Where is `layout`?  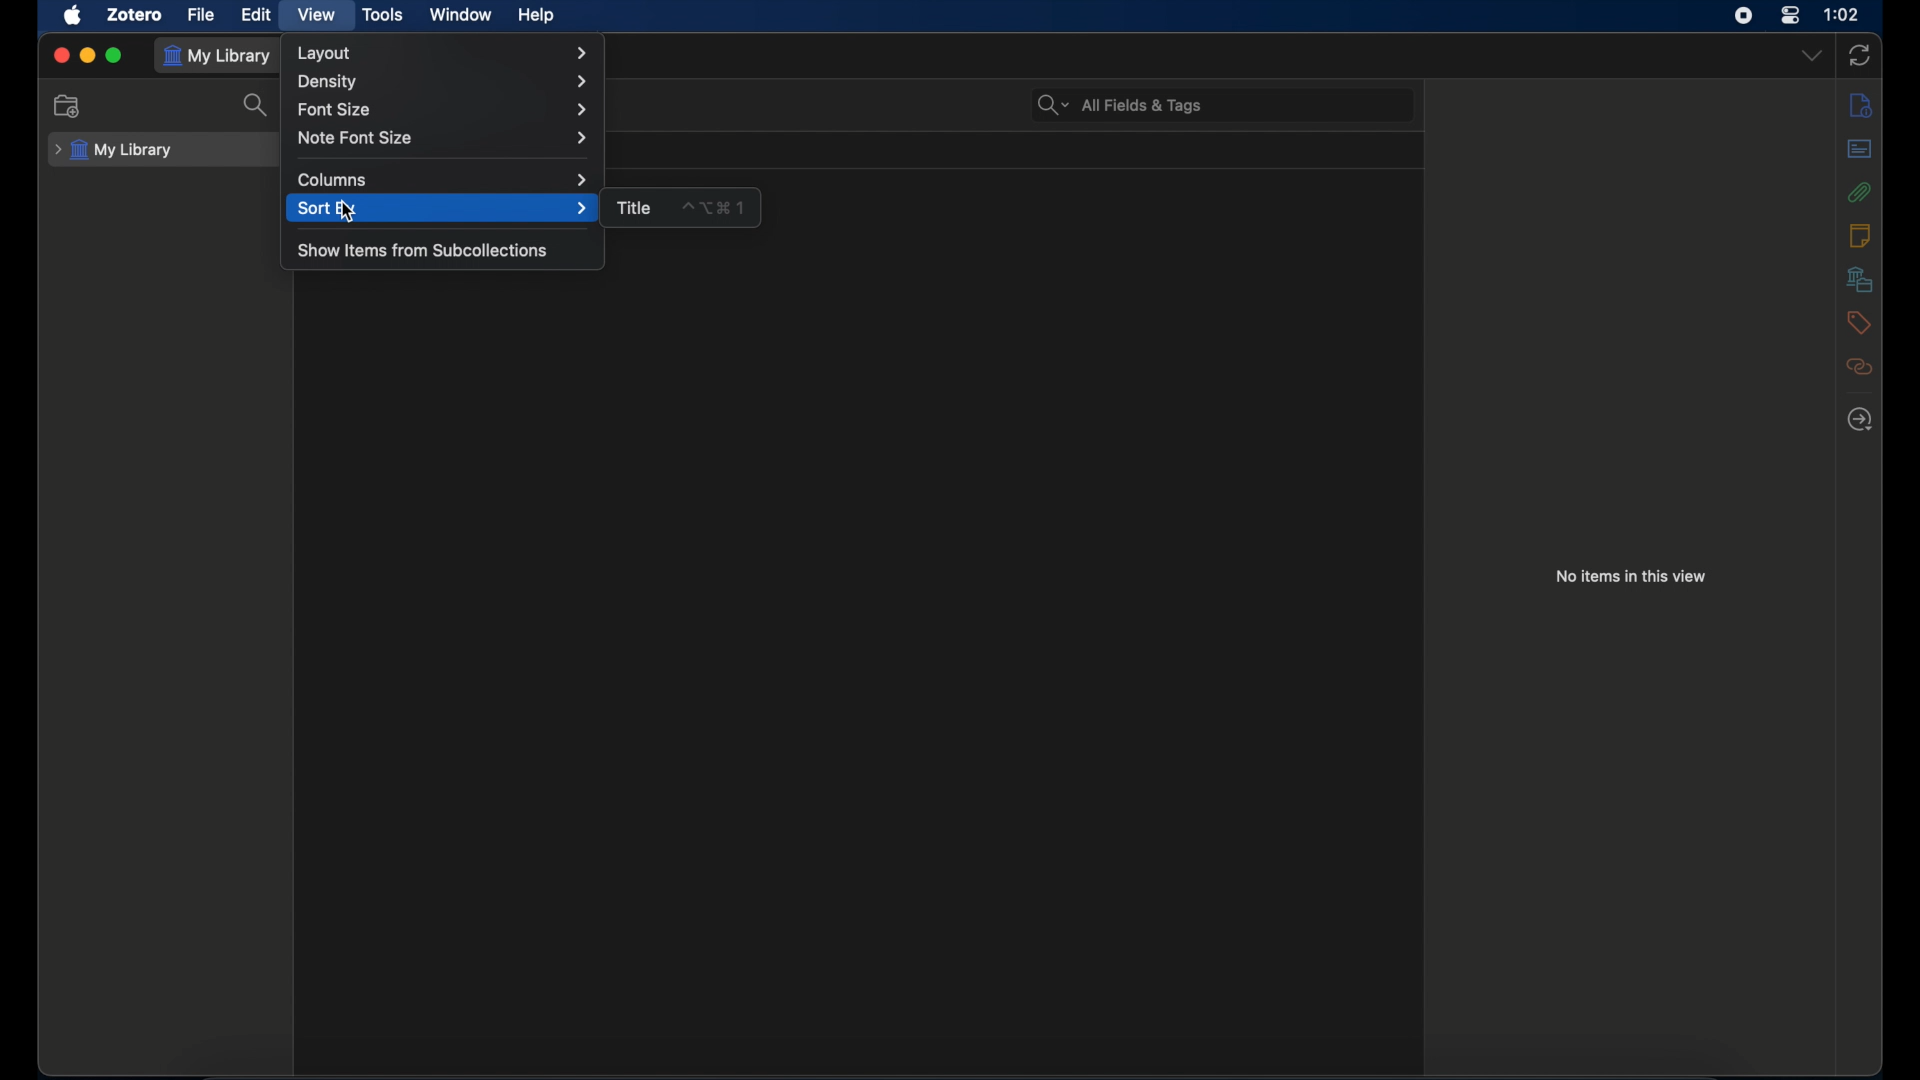
layout is located at coordinates (442, 54).